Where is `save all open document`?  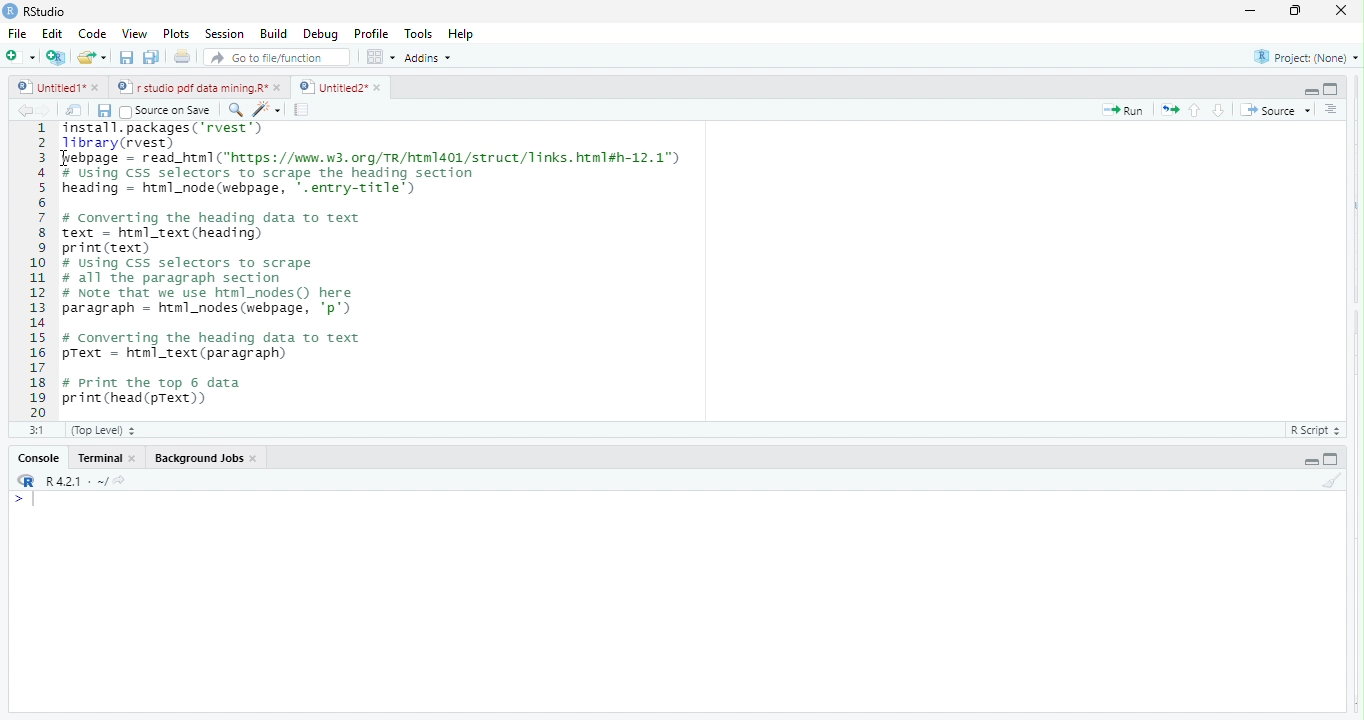
save all open document is located at coordinates (150, 57).